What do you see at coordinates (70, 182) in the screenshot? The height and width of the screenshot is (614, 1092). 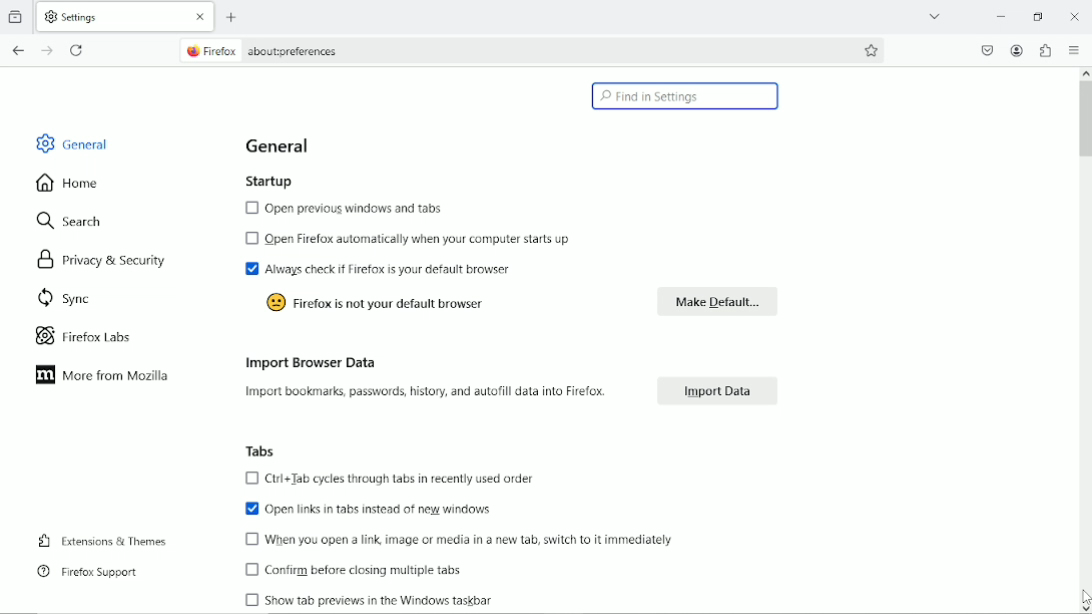 I see `Home` at bounding box center [70, 182].